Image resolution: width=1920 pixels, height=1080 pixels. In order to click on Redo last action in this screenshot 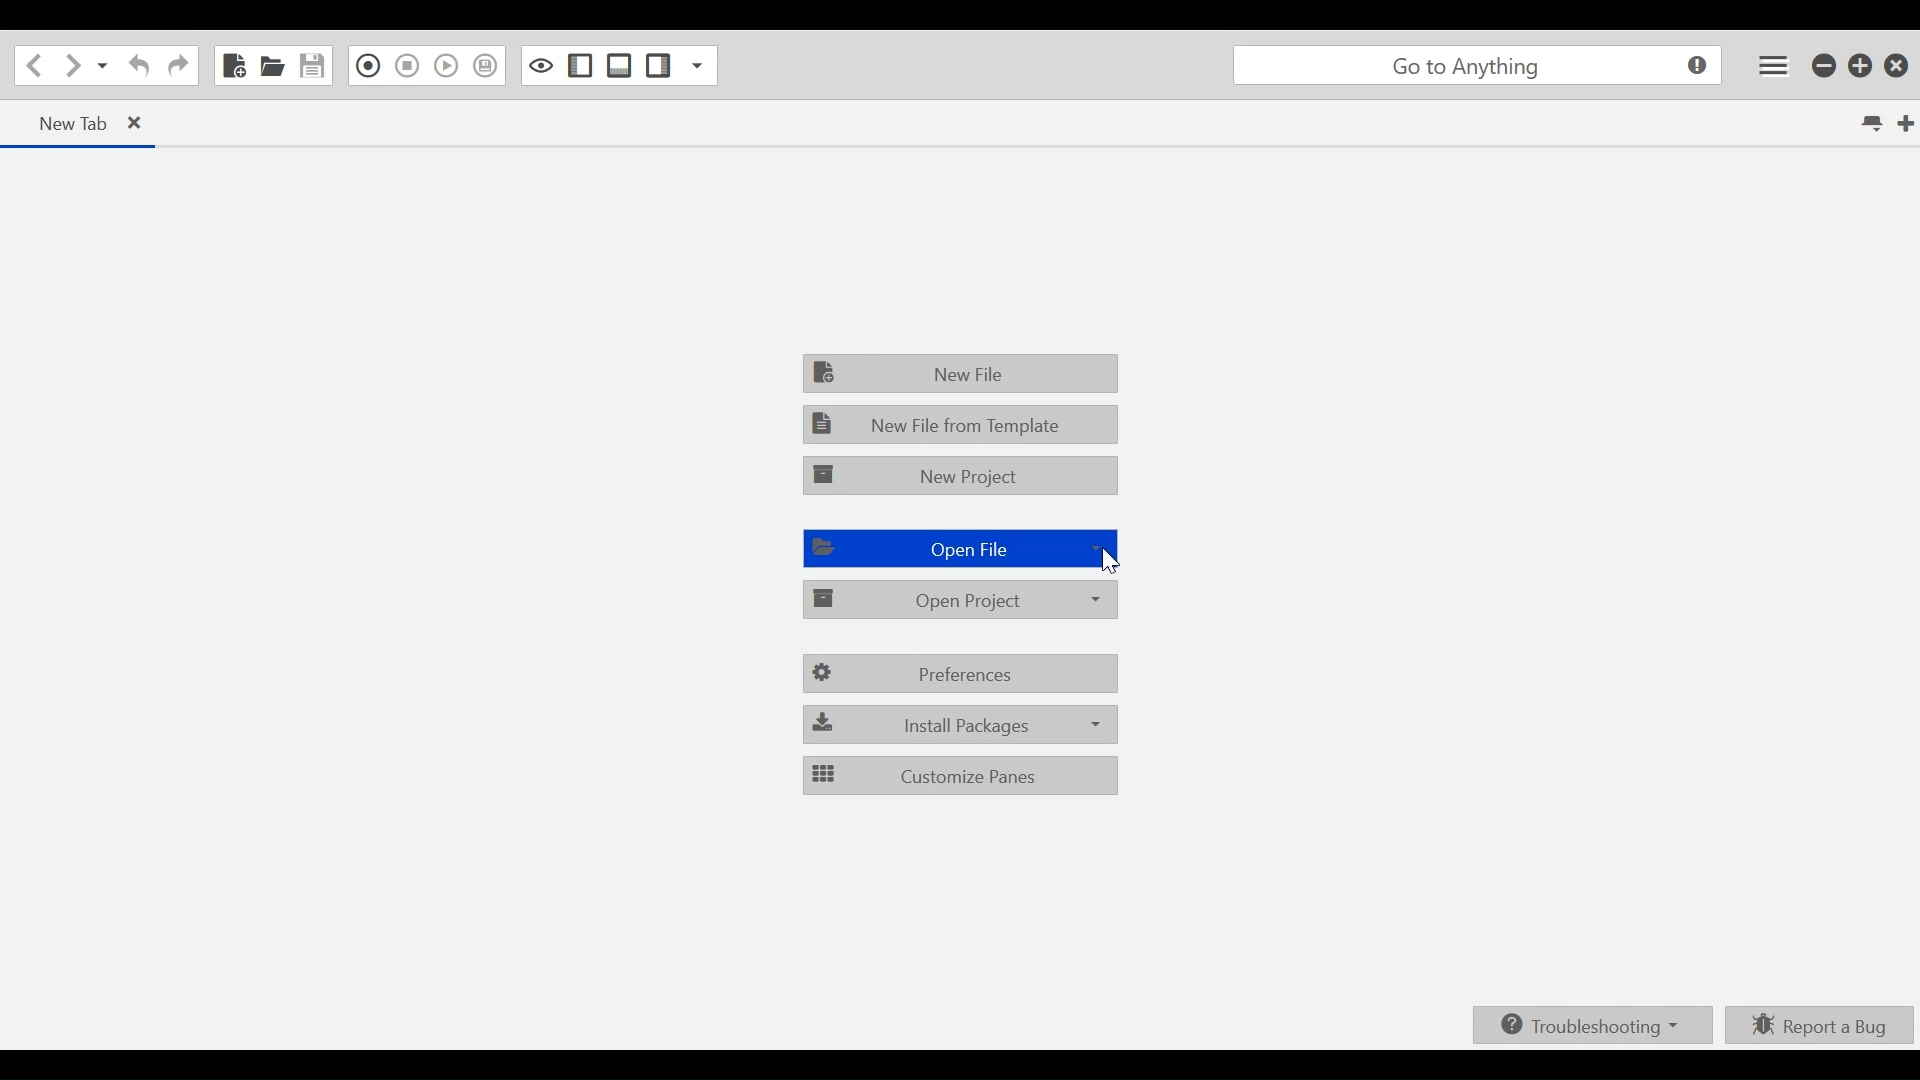, I will do `click(177, 66)`.